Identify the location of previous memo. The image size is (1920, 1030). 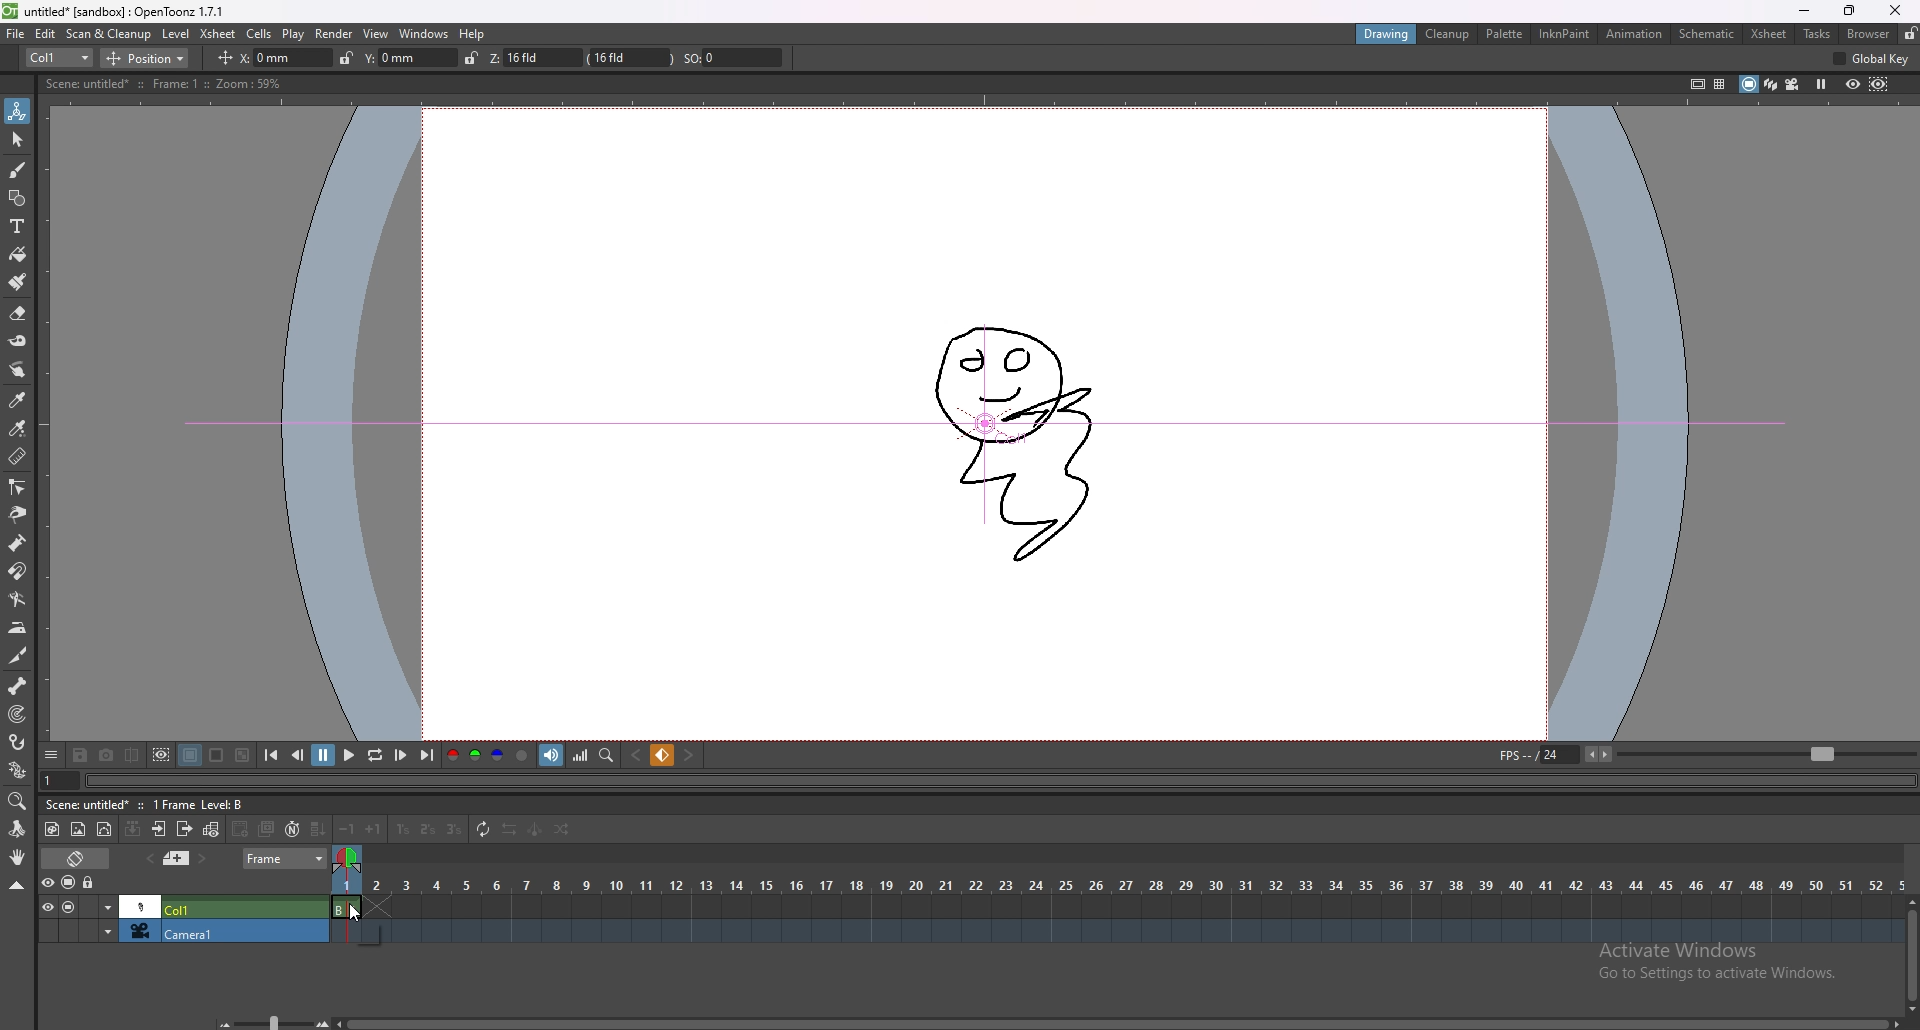
(149, 859).